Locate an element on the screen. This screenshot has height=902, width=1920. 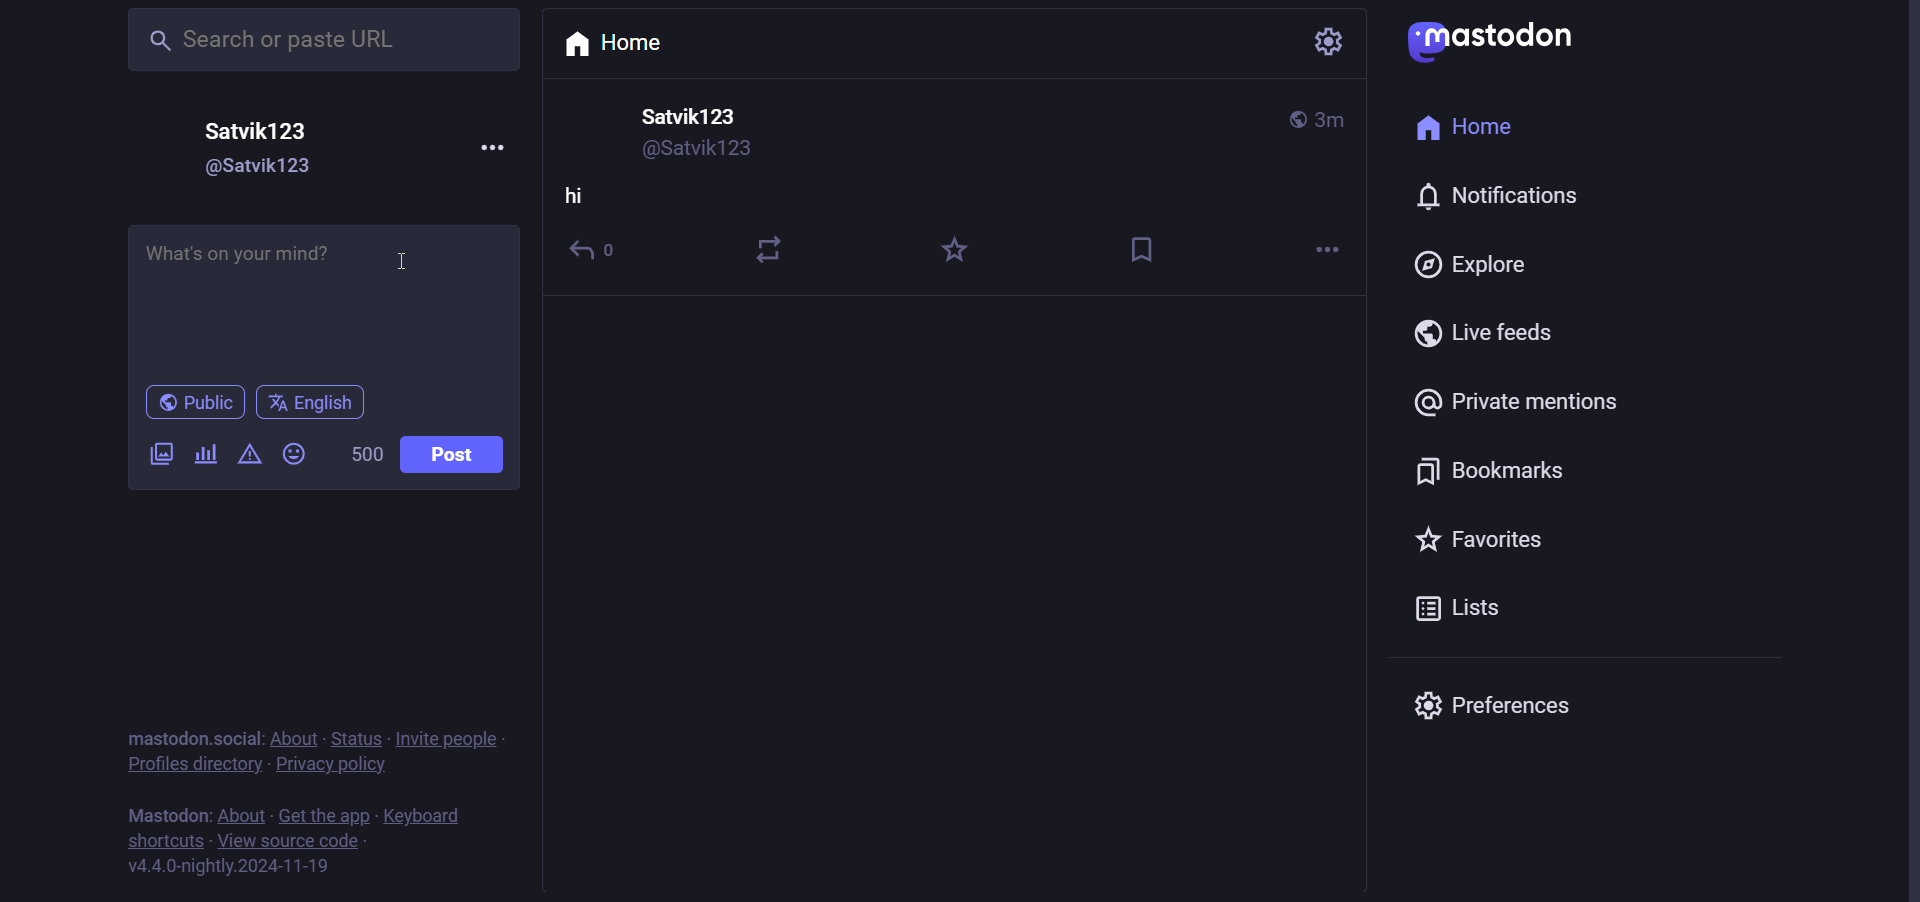
home is located at coordinates (625, 42).